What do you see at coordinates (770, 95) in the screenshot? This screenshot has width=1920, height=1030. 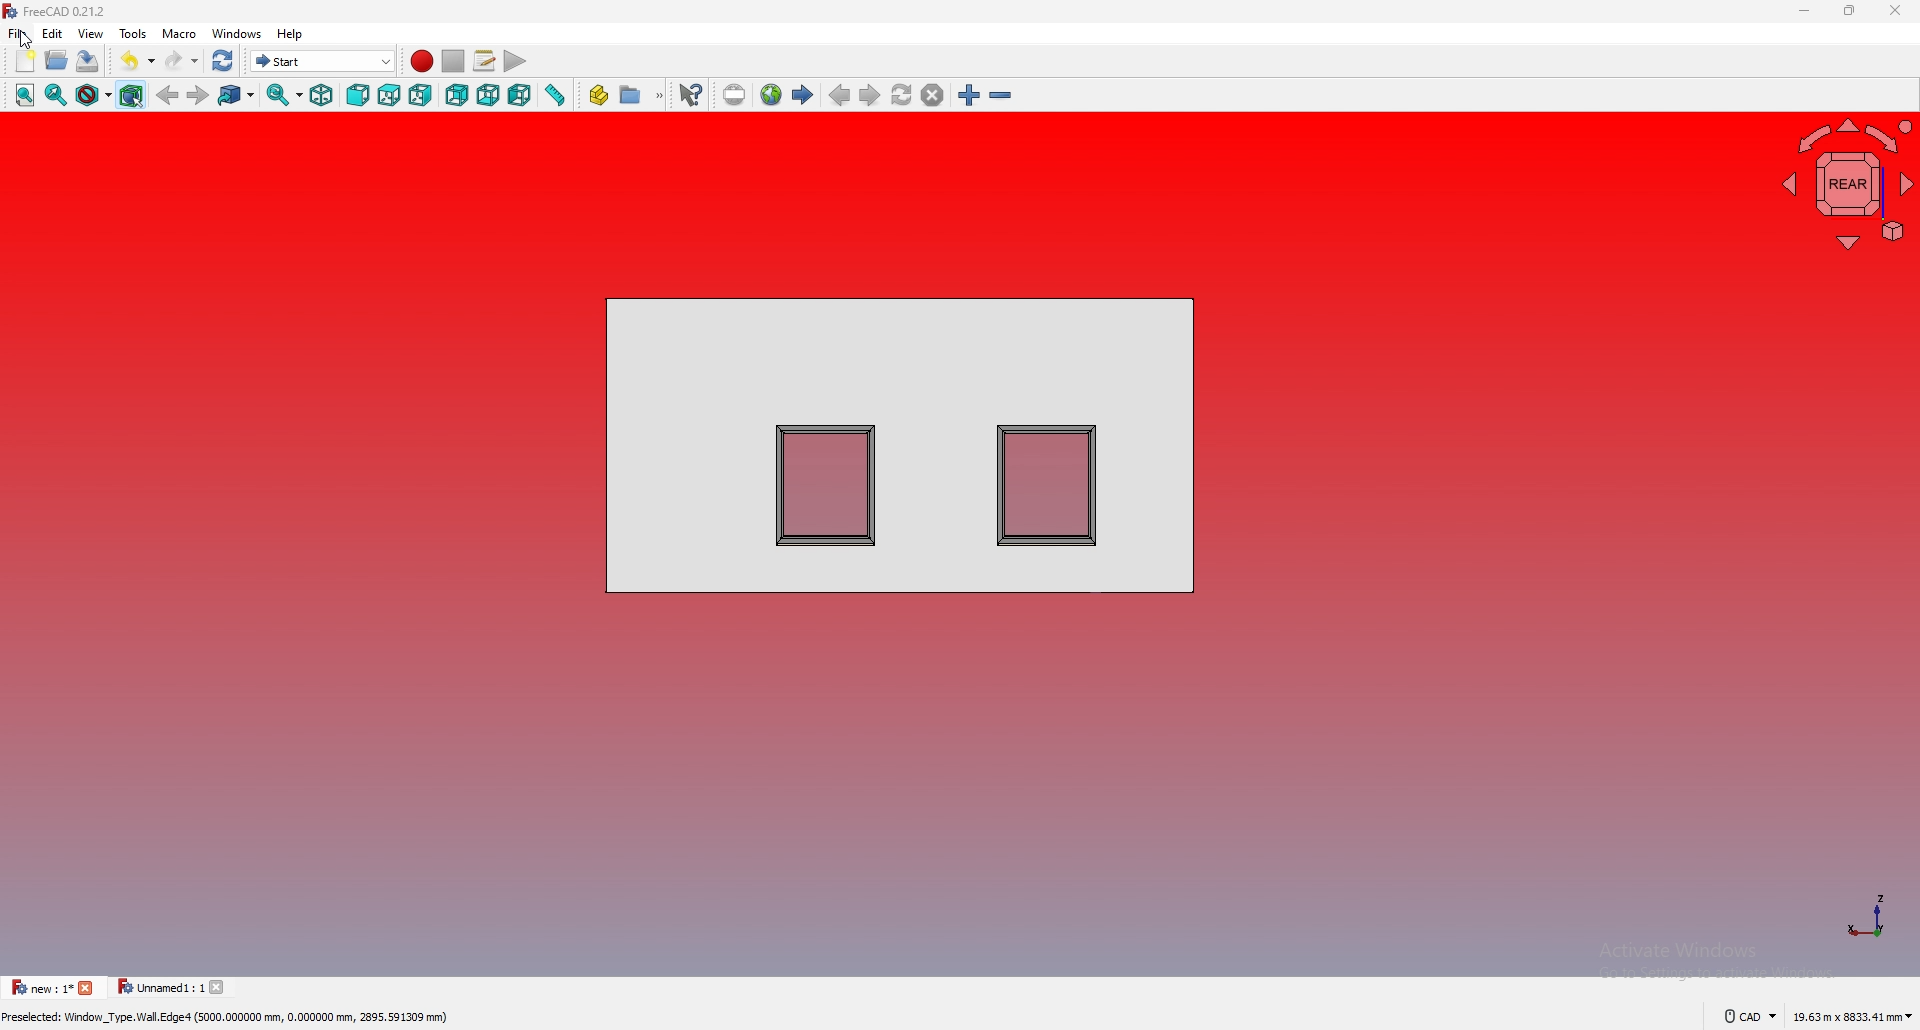 I see `open website` at bounding box center [770, 95].